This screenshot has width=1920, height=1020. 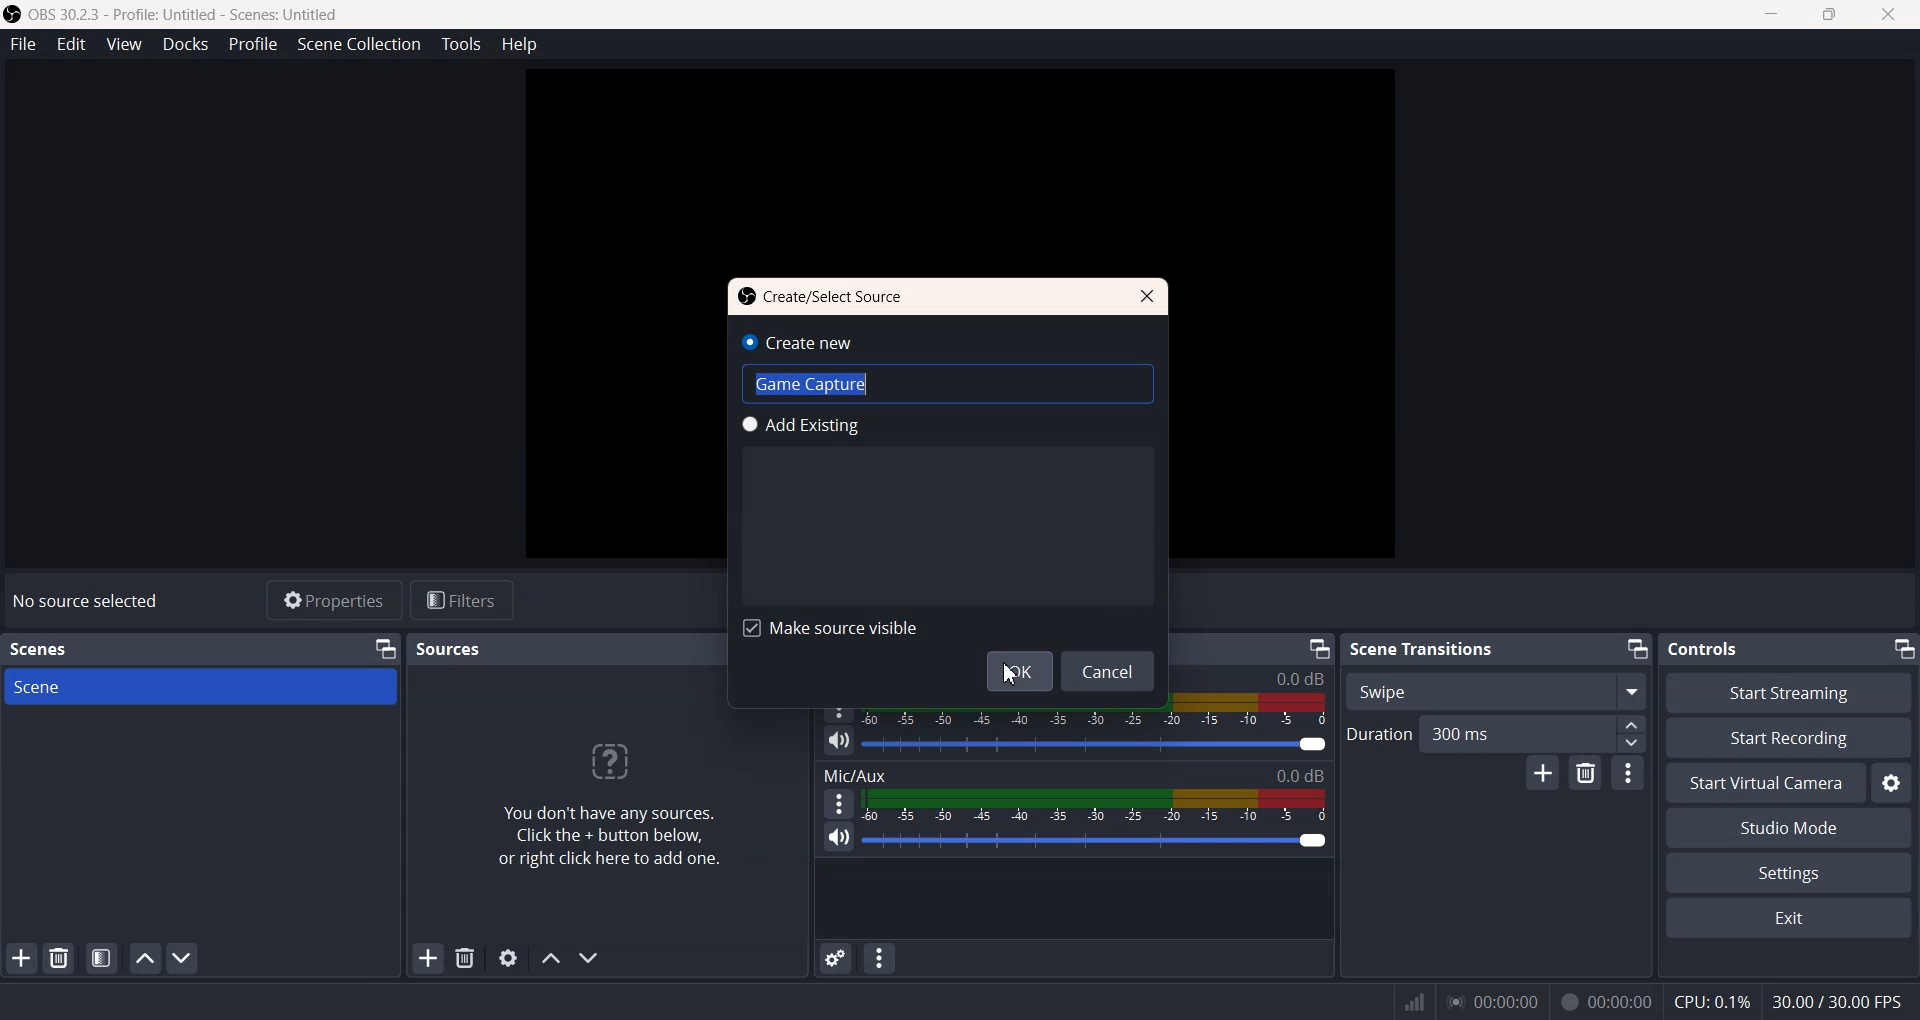 I want to click on Mute/ Unmute, so click(x=839, y=837).